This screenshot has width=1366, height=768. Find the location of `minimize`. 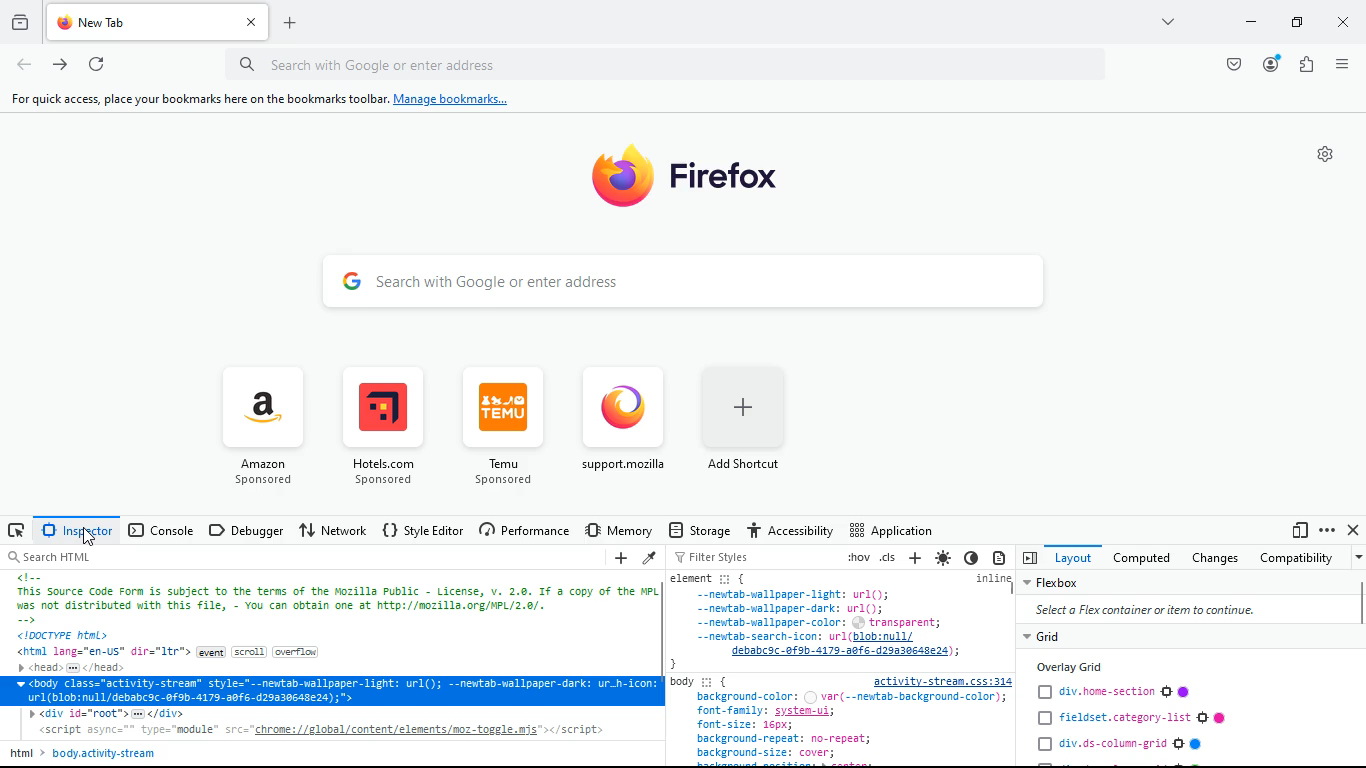

minimize is located at coordinates (1247, 23).